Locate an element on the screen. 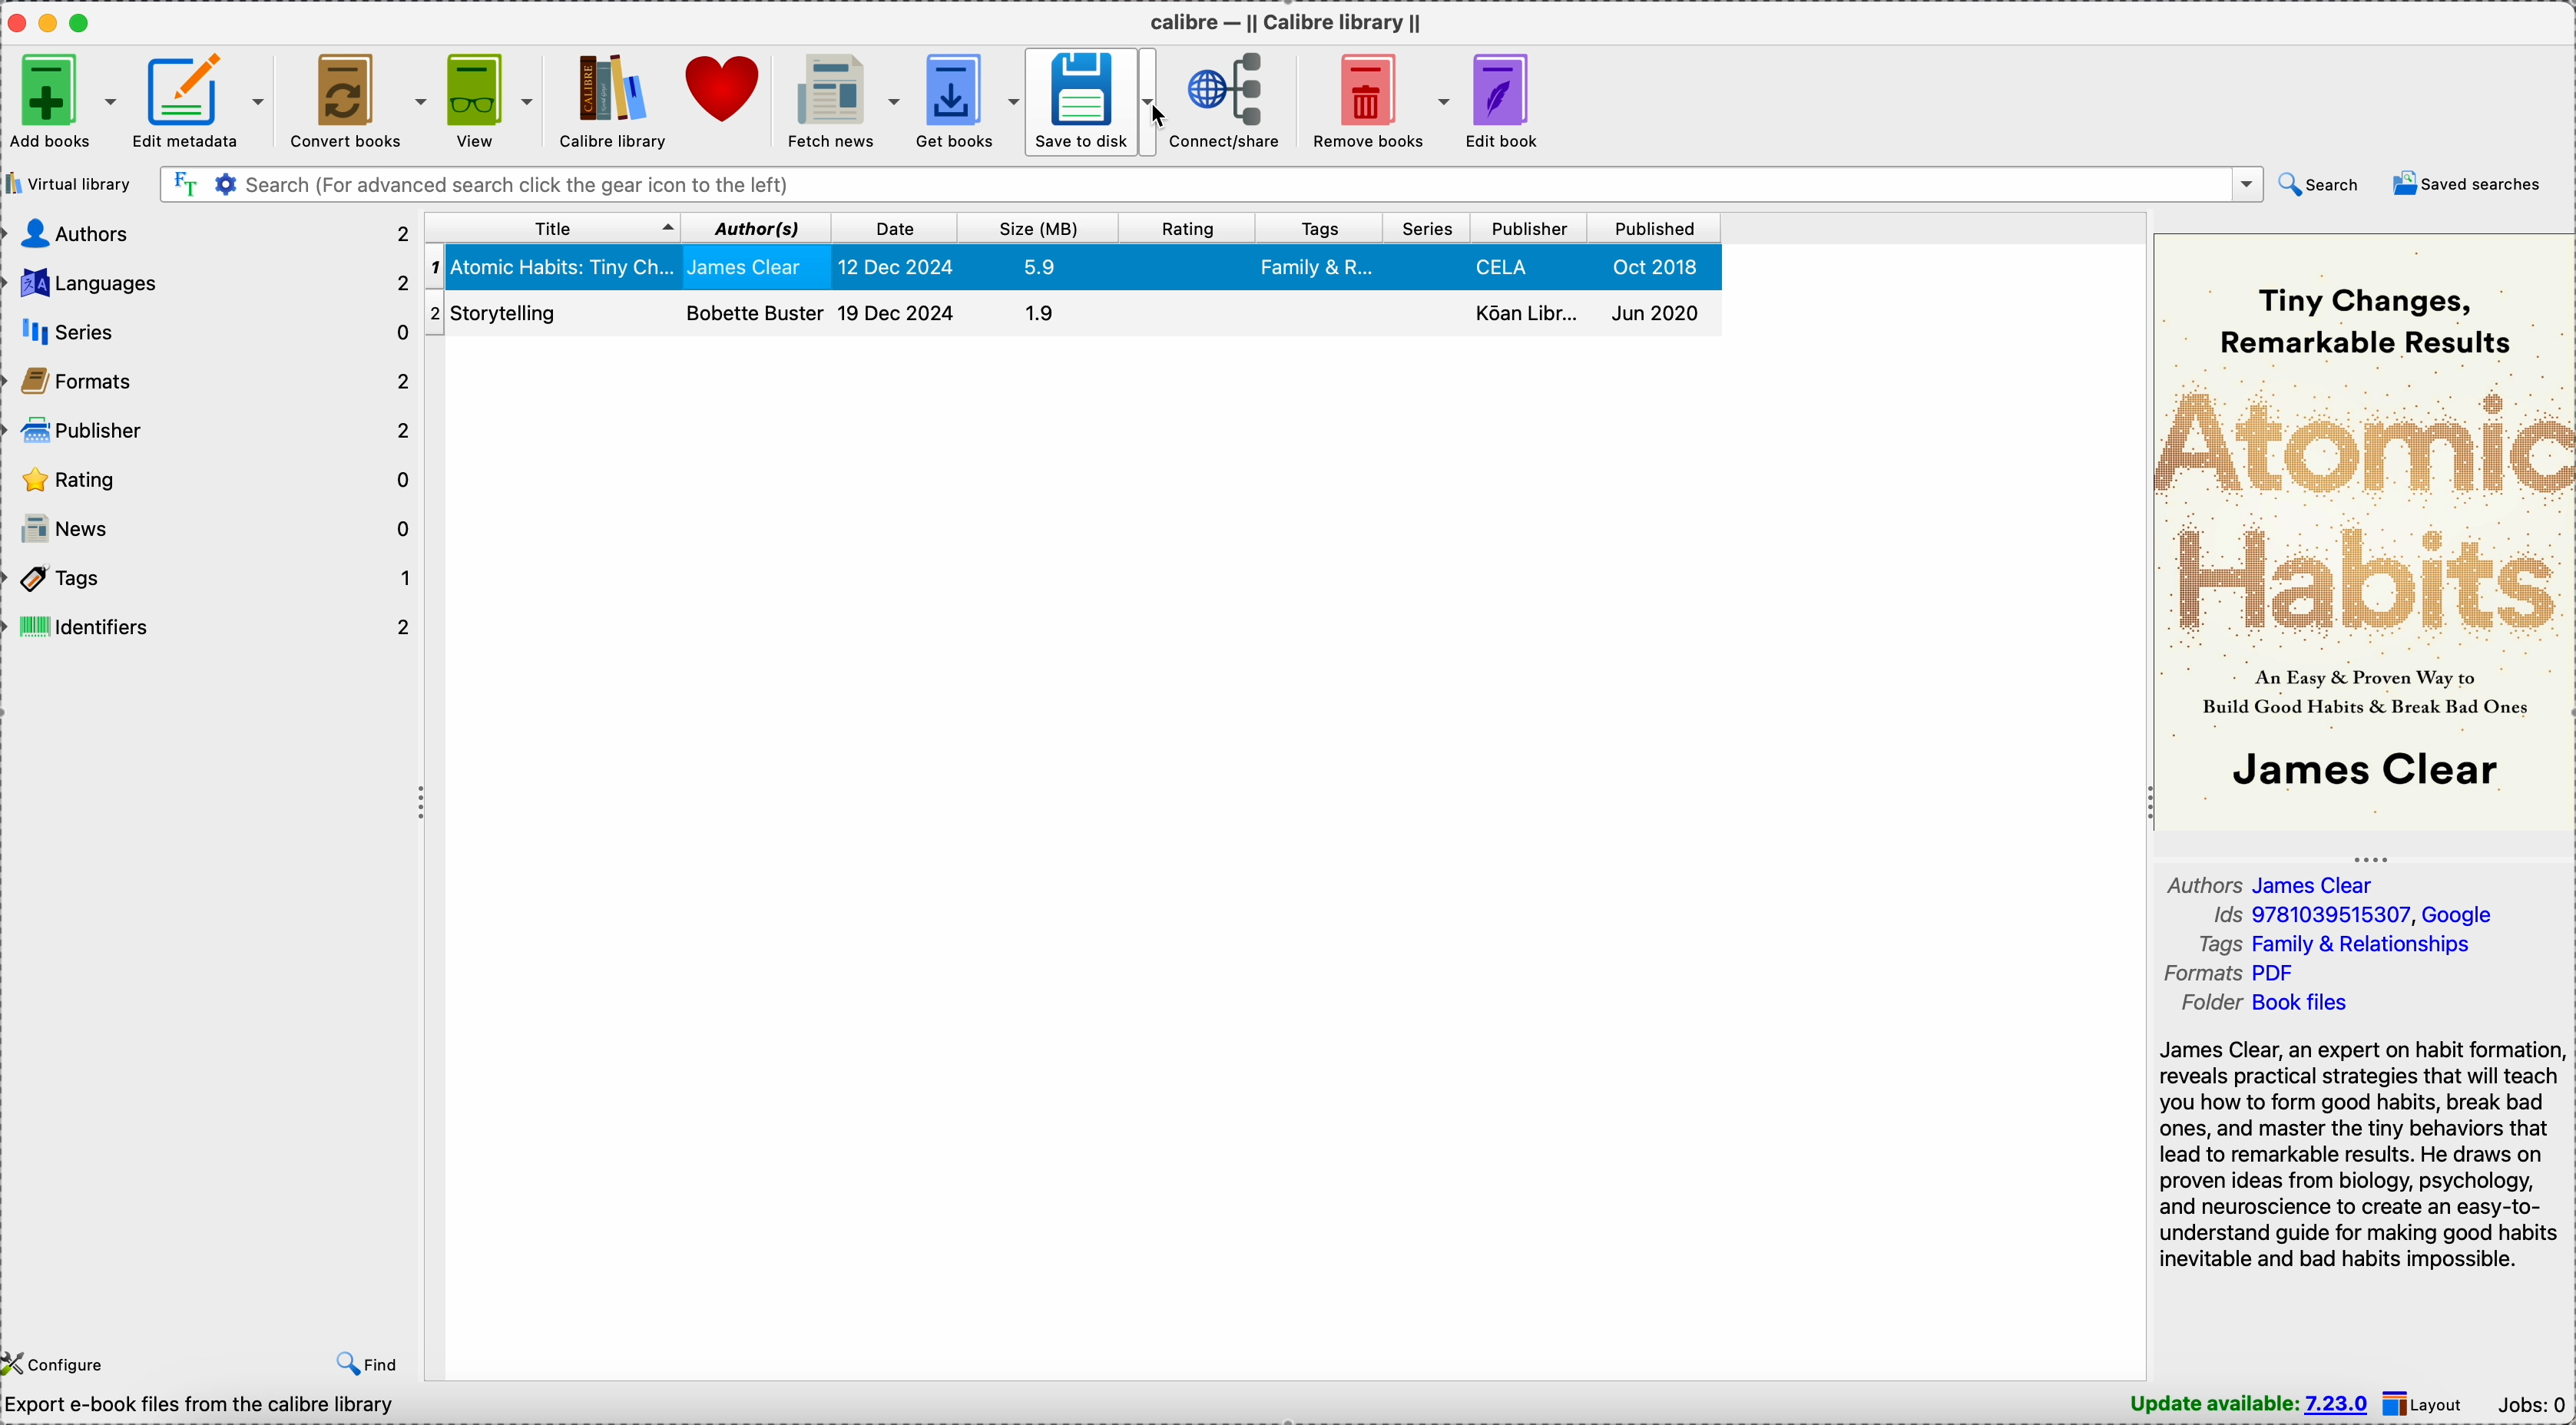  Calibre - || Calibre library || is located at coordinates (1294, 21).